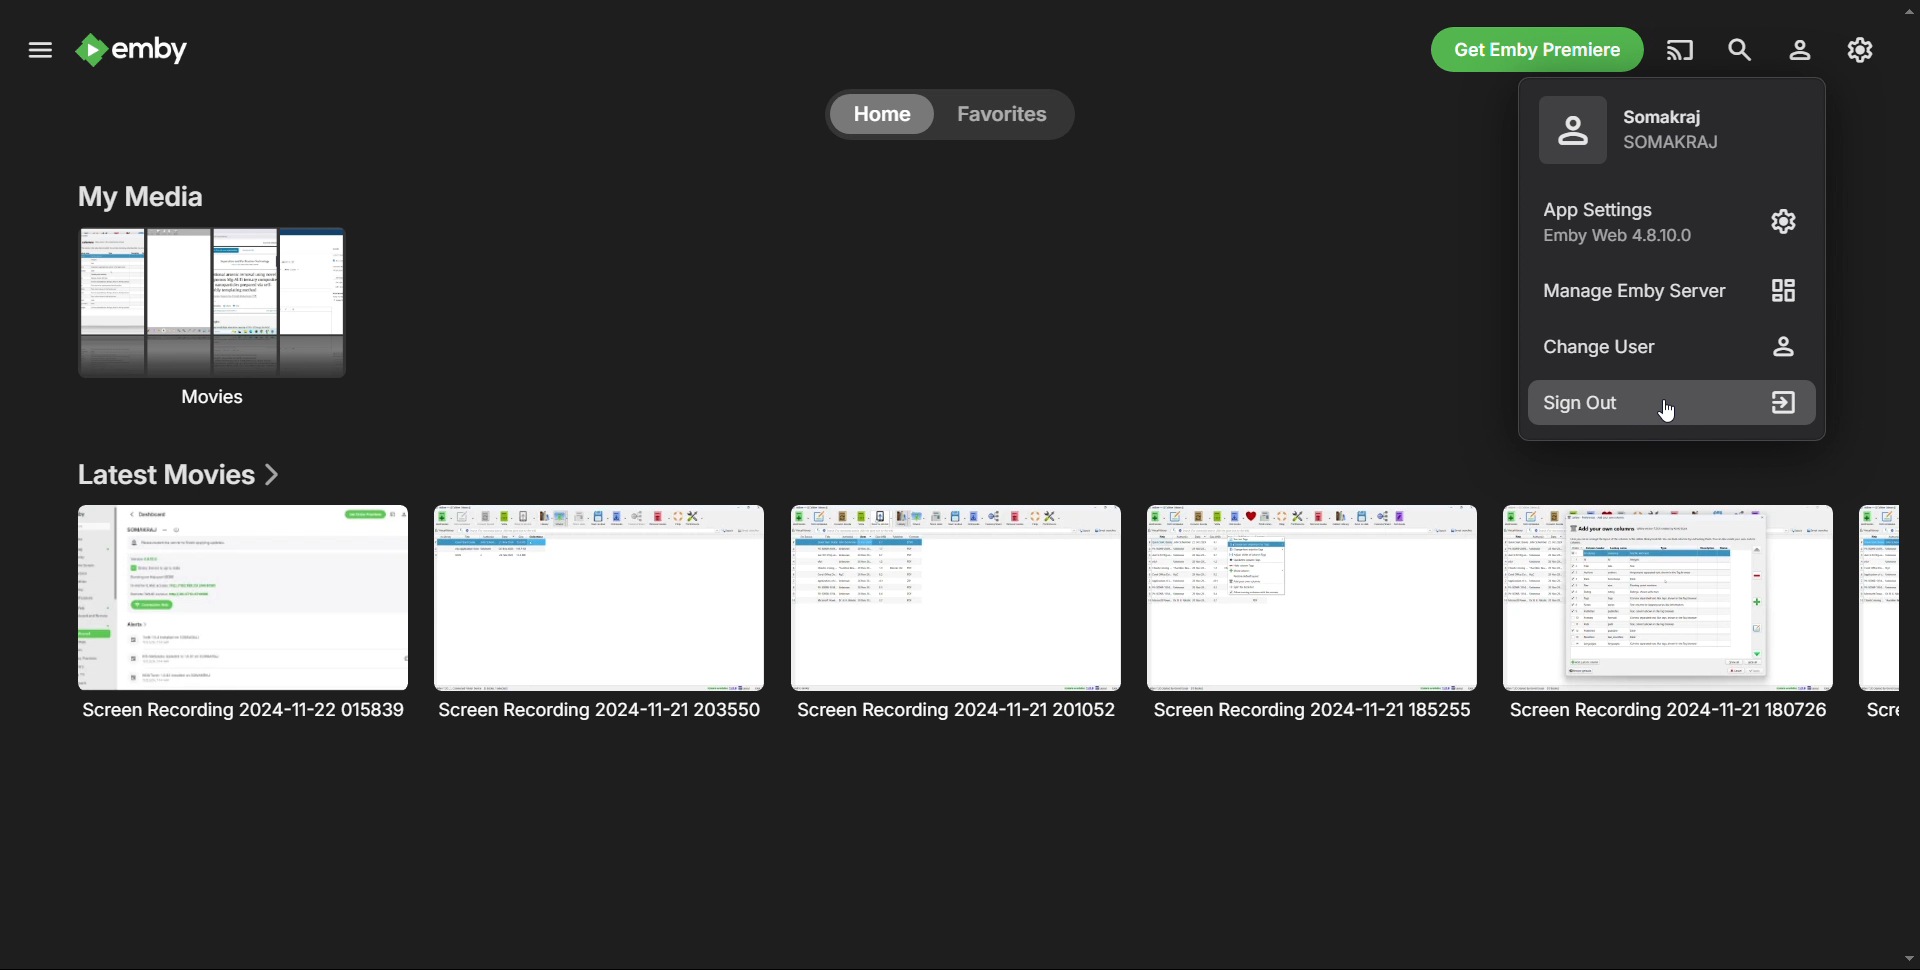 The image size is (1920, 970). Describe the element at coordinates (1671, 129) in the screenshot. I see `profile name` at that location.